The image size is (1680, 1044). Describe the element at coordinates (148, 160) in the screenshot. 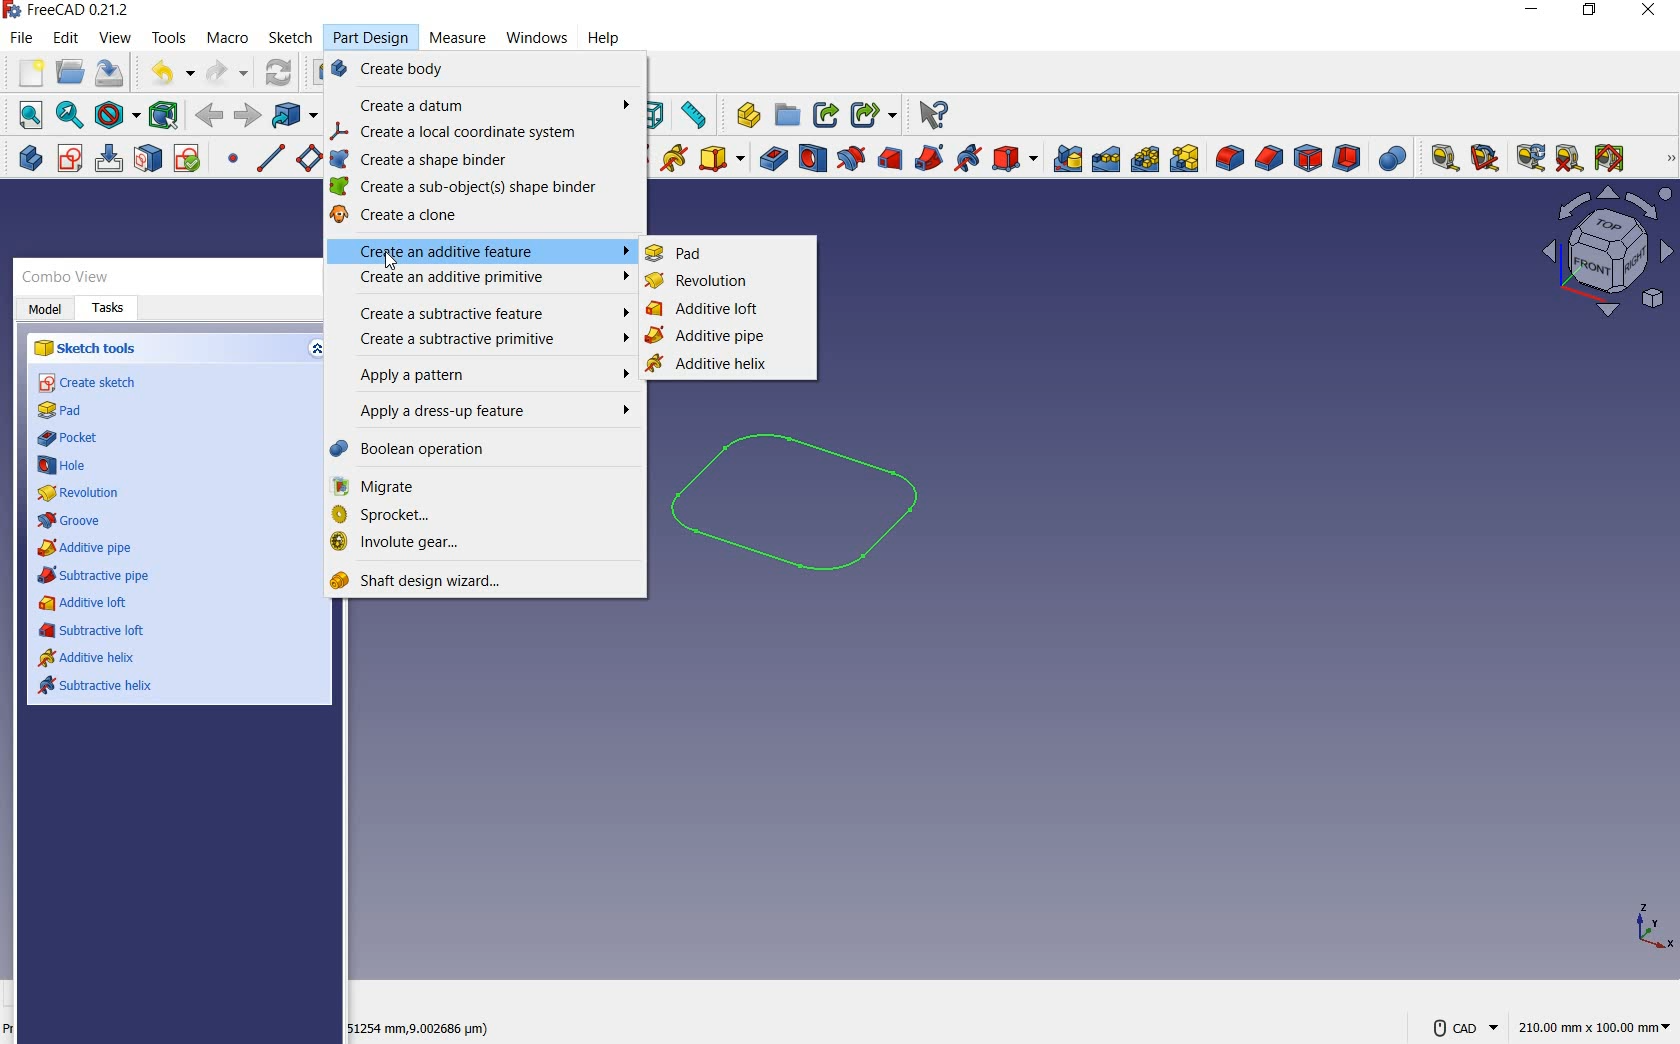

I see `map sketch to face` at that location.